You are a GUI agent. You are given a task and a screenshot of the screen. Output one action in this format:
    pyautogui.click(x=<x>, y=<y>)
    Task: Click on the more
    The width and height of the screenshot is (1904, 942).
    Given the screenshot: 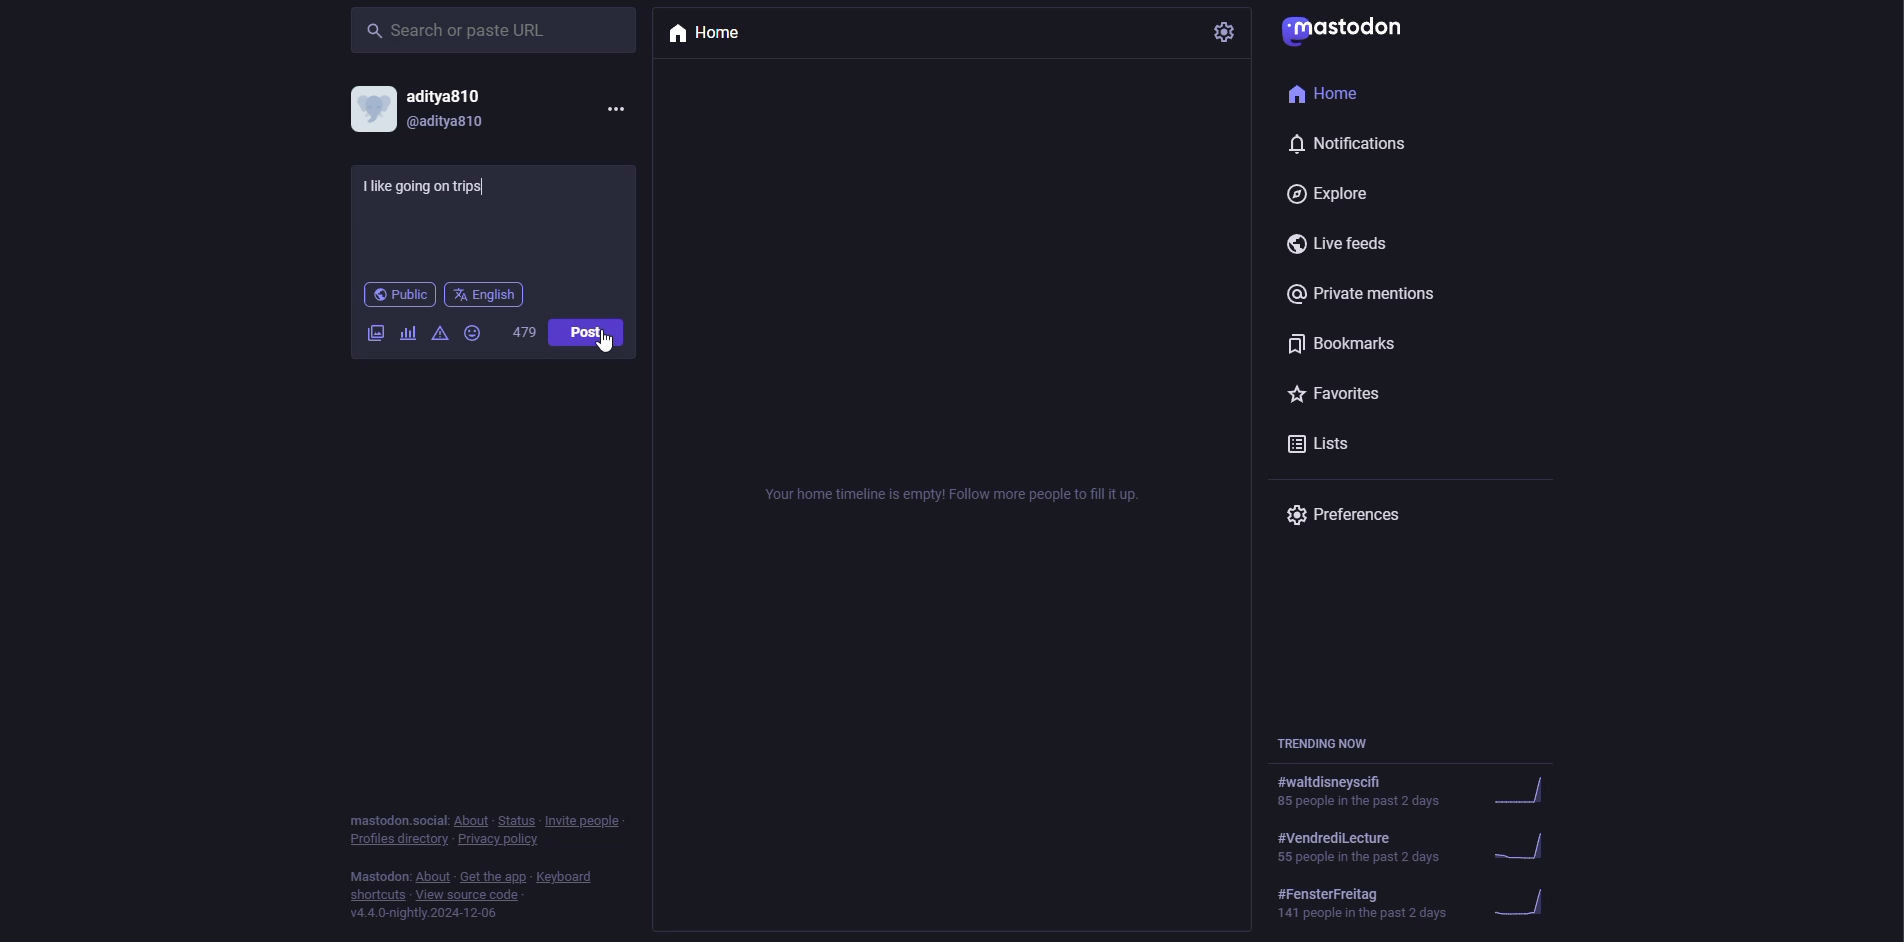 What is the action you would take?
    pyautogui.click(x=614, y=108)
    